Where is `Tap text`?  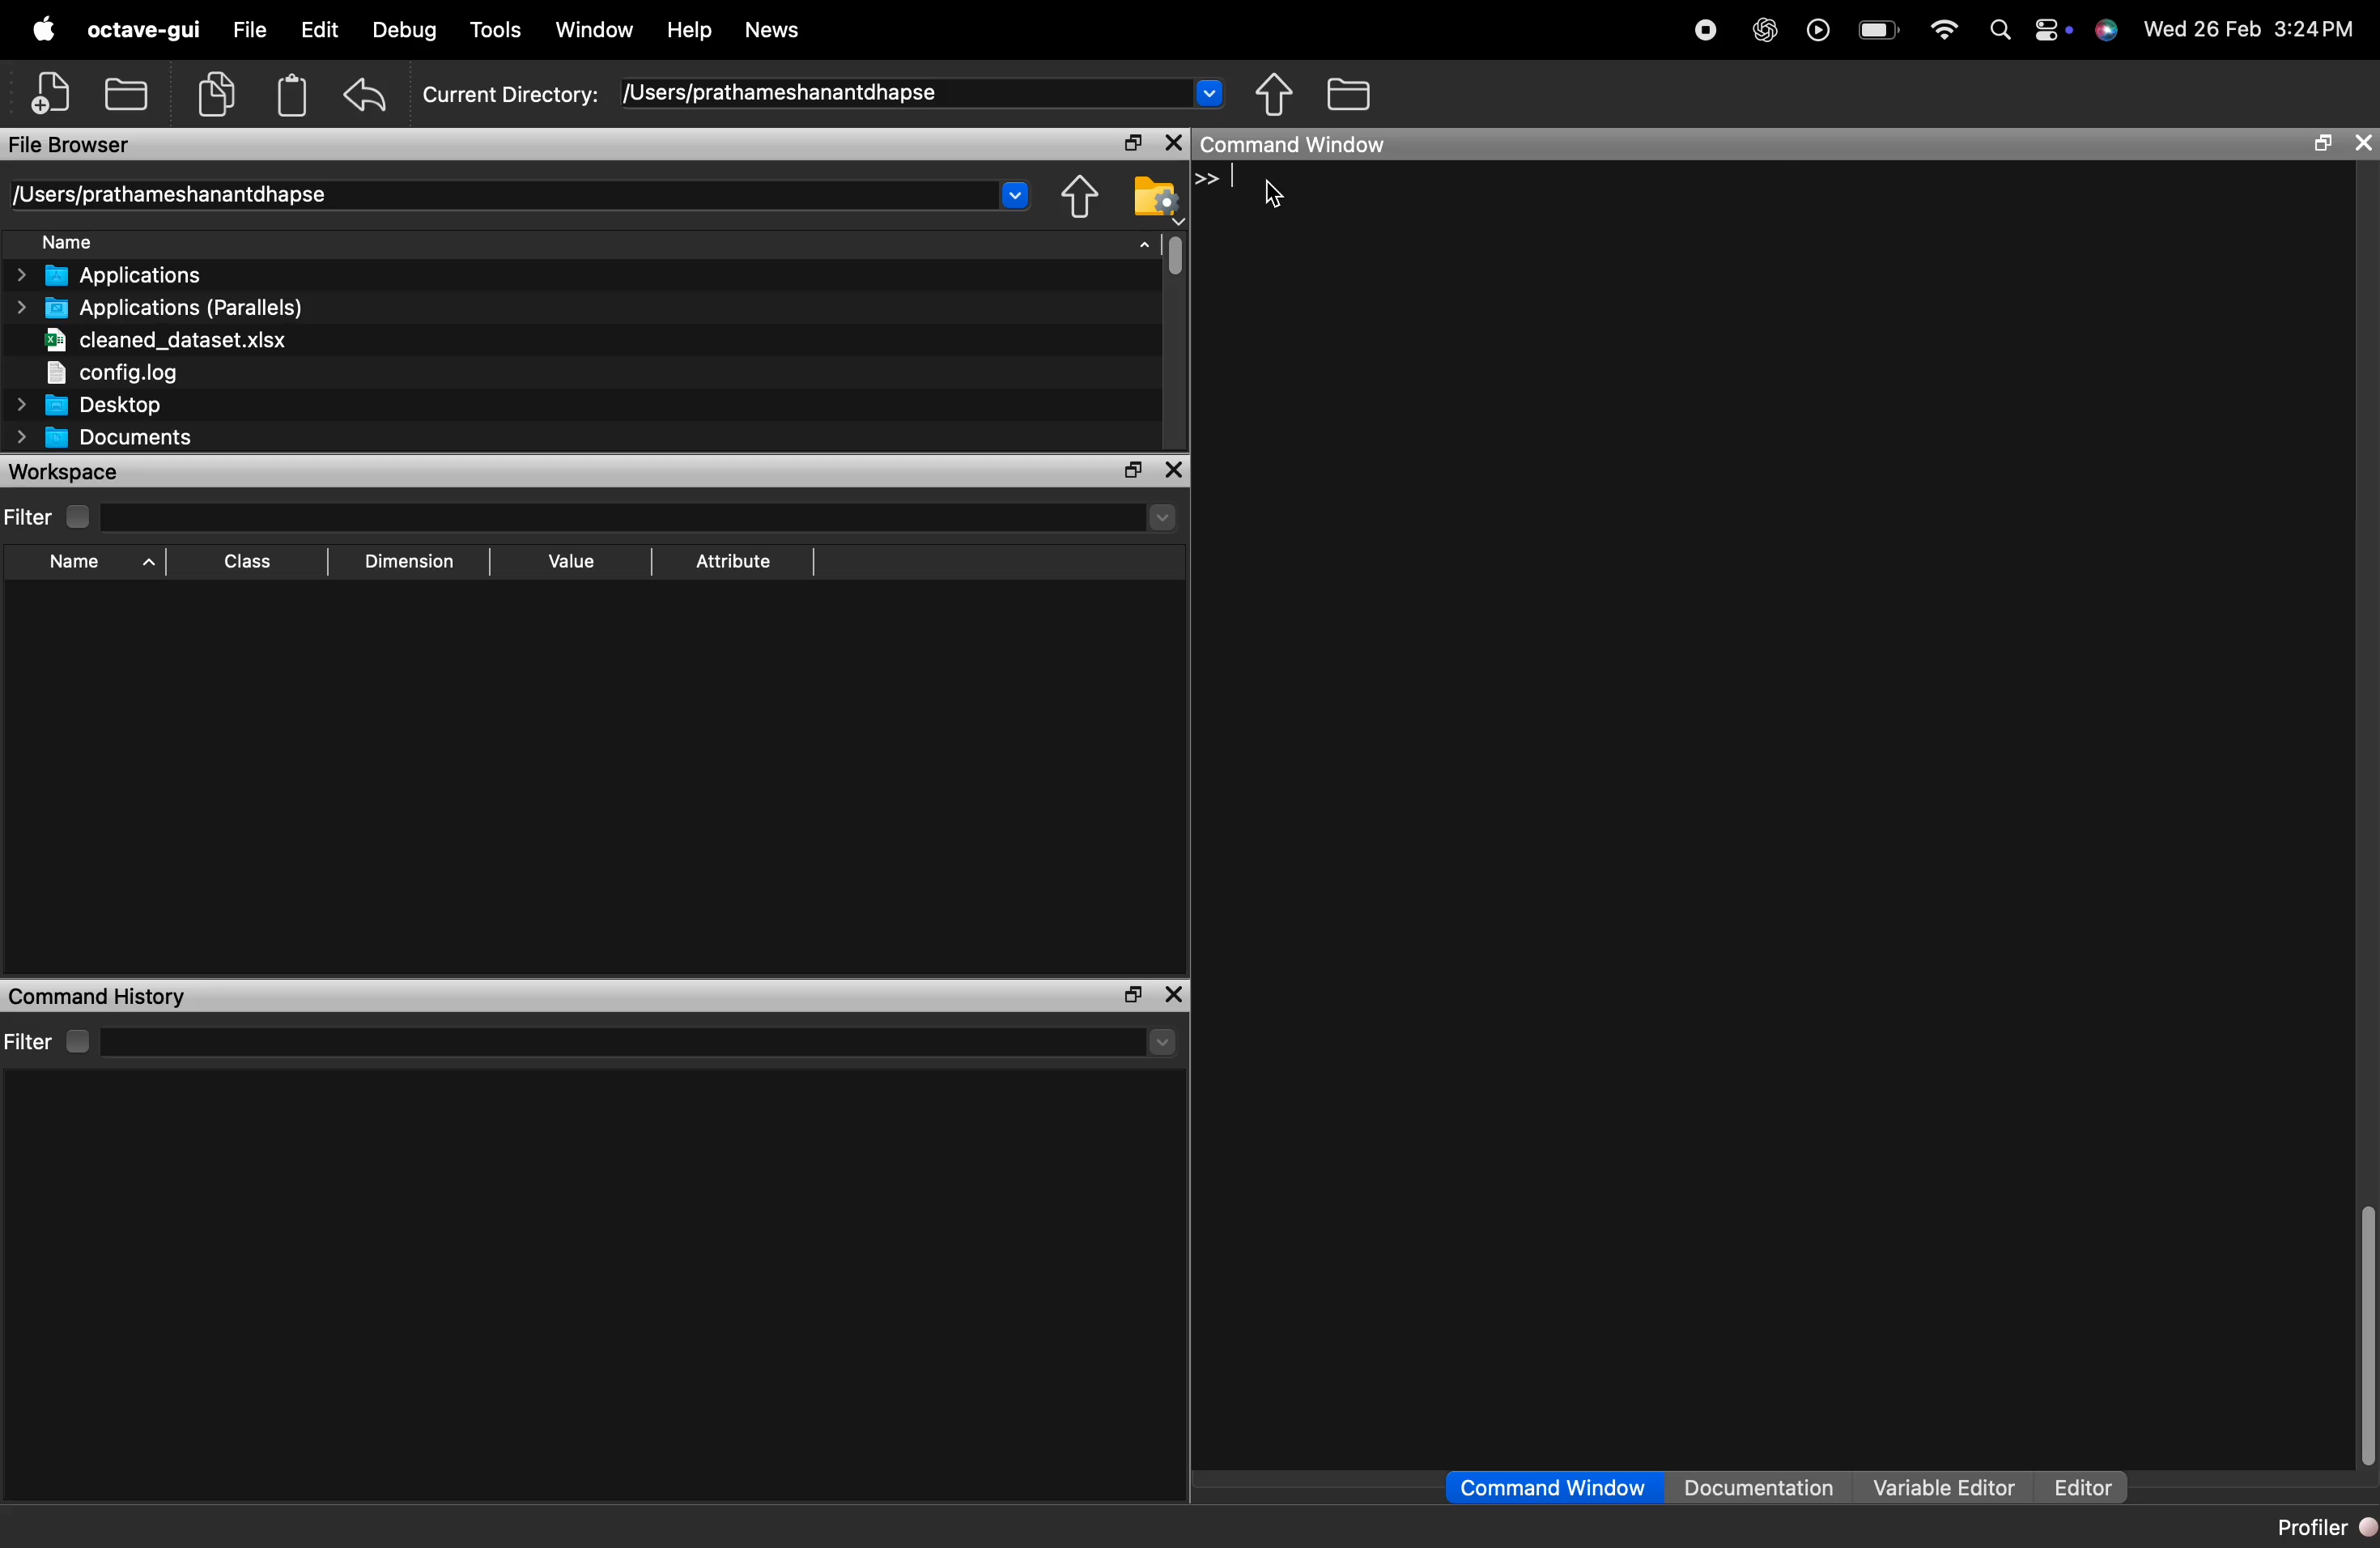
Tap text is located at coordinates (1240, 178).